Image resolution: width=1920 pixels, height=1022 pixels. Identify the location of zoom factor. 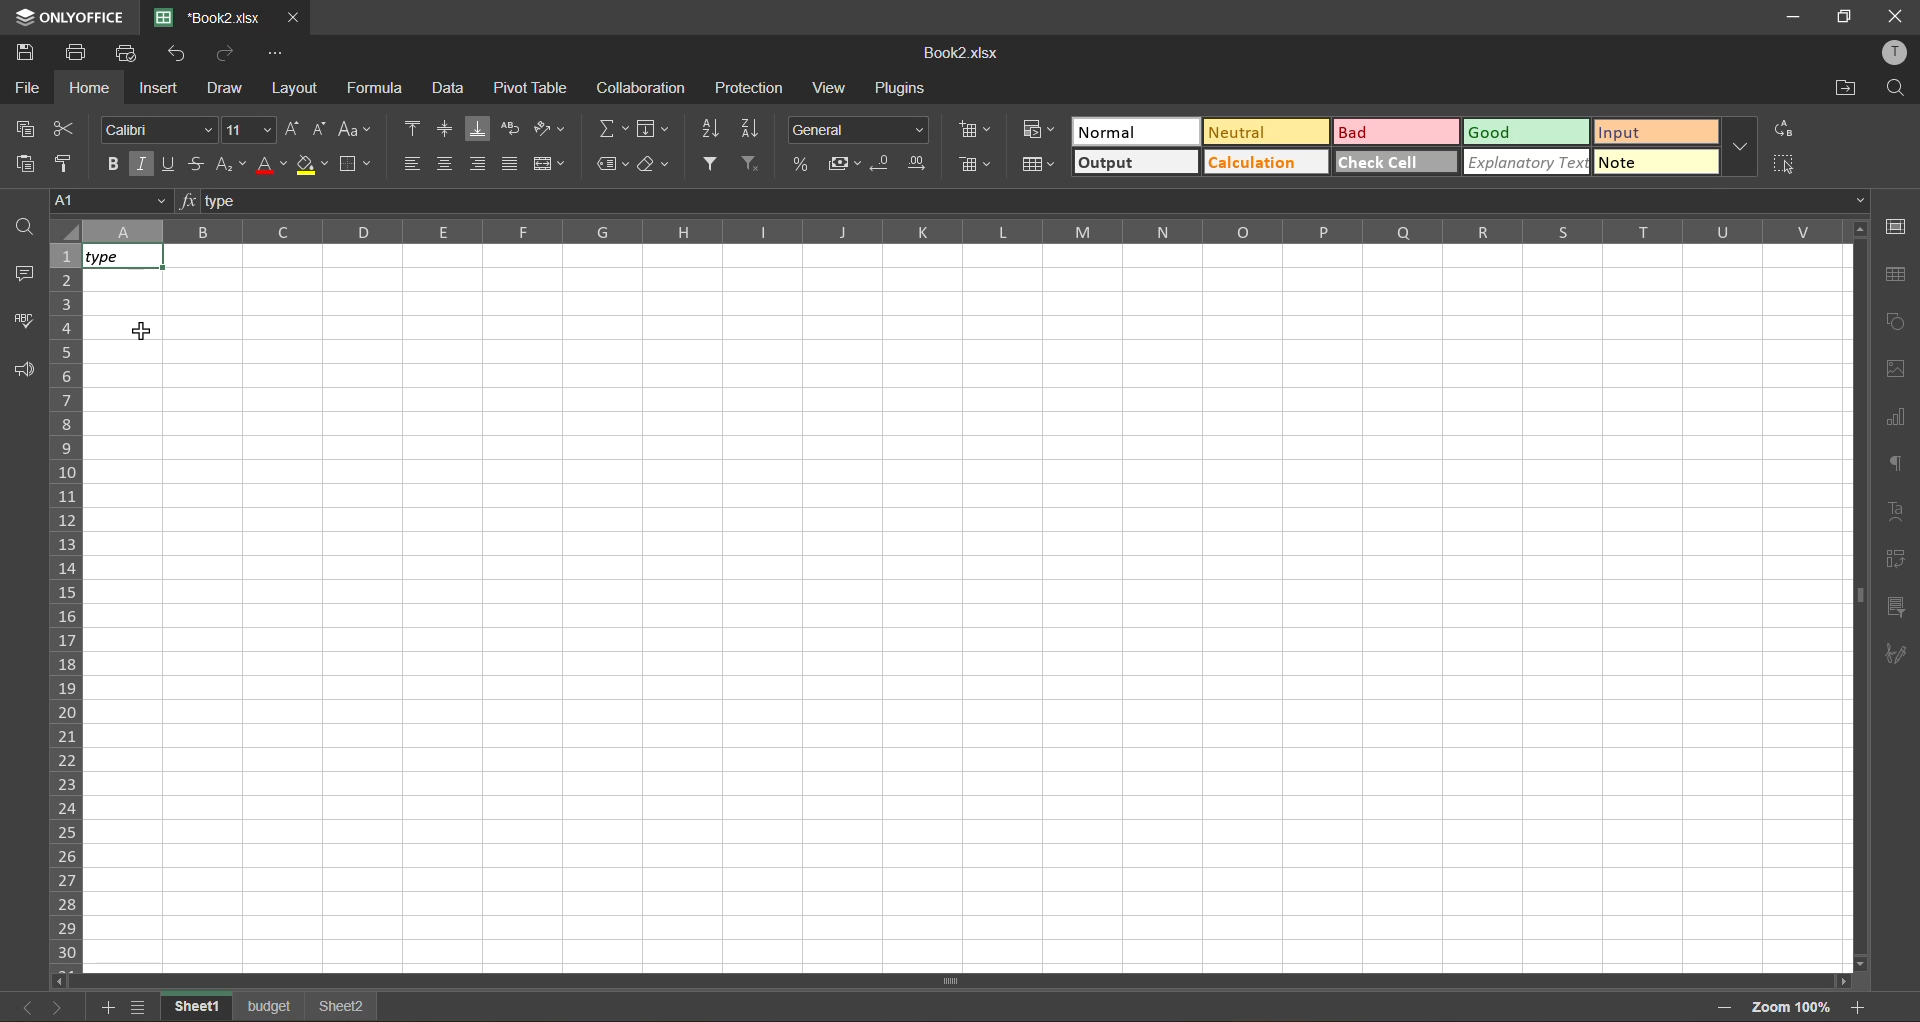
(1789, 1009).